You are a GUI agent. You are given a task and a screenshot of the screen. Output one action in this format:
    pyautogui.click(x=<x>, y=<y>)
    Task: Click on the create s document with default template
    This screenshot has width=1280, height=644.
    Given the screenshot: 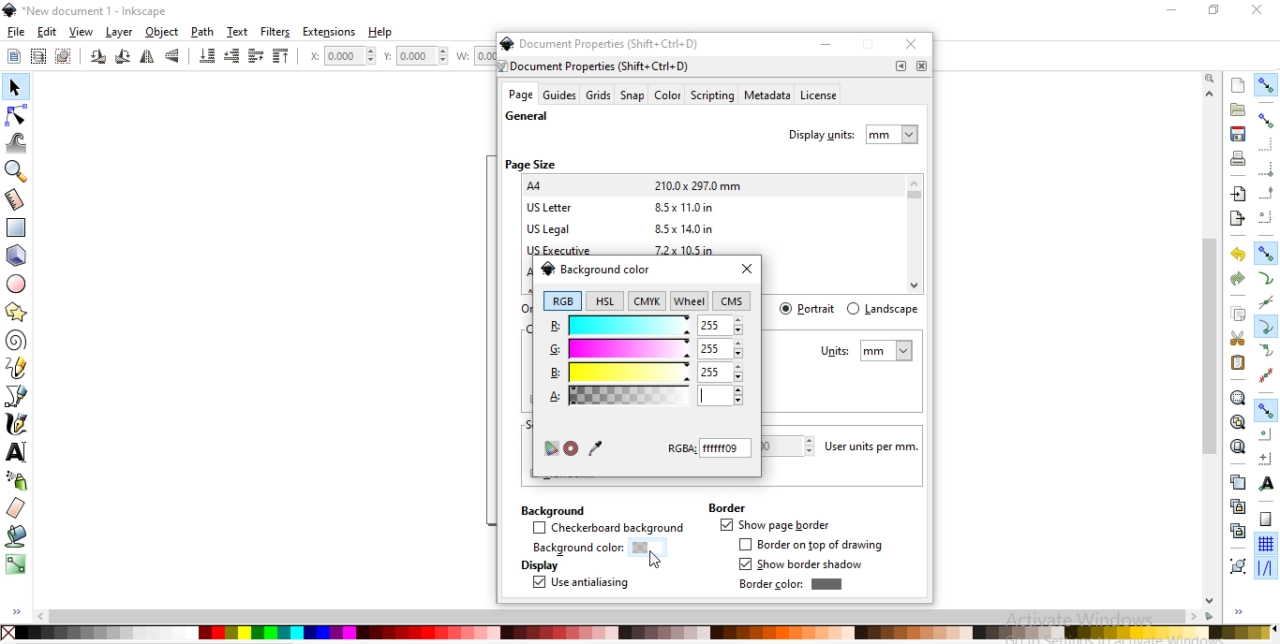 What is the action you would take?
    pyautogui.click(x=1239, y=84)
    